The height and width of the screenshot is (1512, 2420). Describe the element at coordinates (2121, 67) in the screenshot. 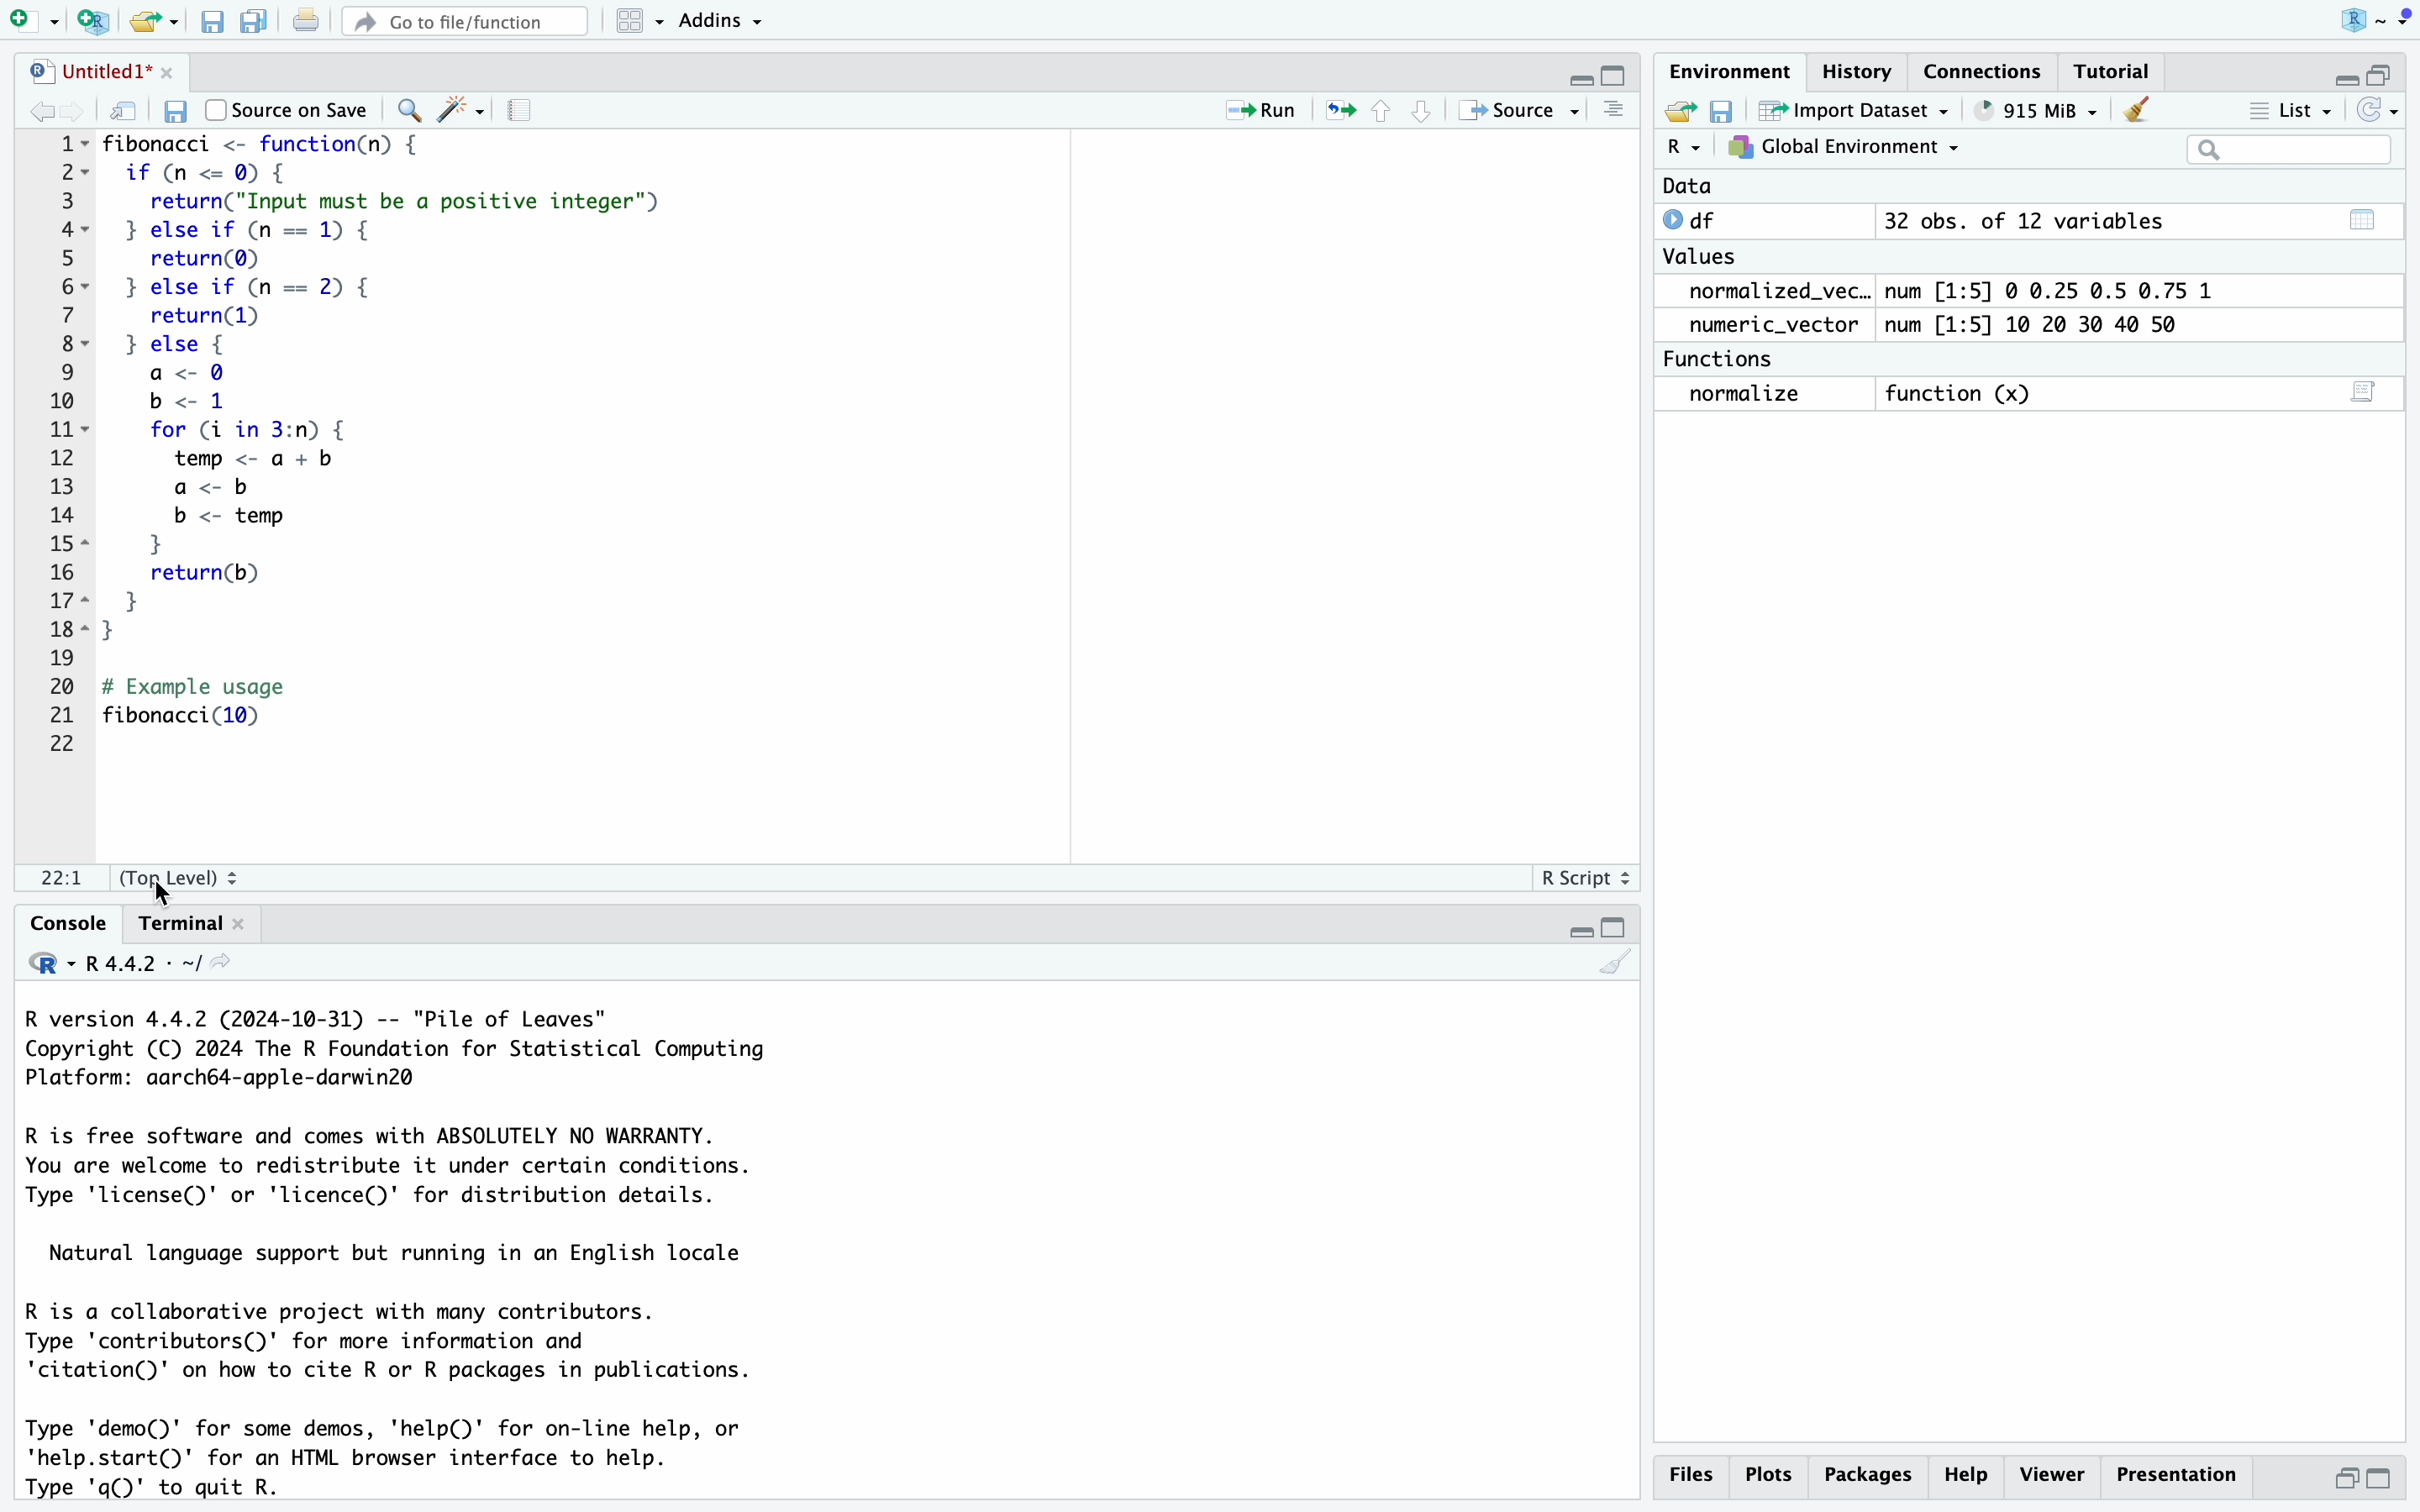

I see `tutorial` at that location.